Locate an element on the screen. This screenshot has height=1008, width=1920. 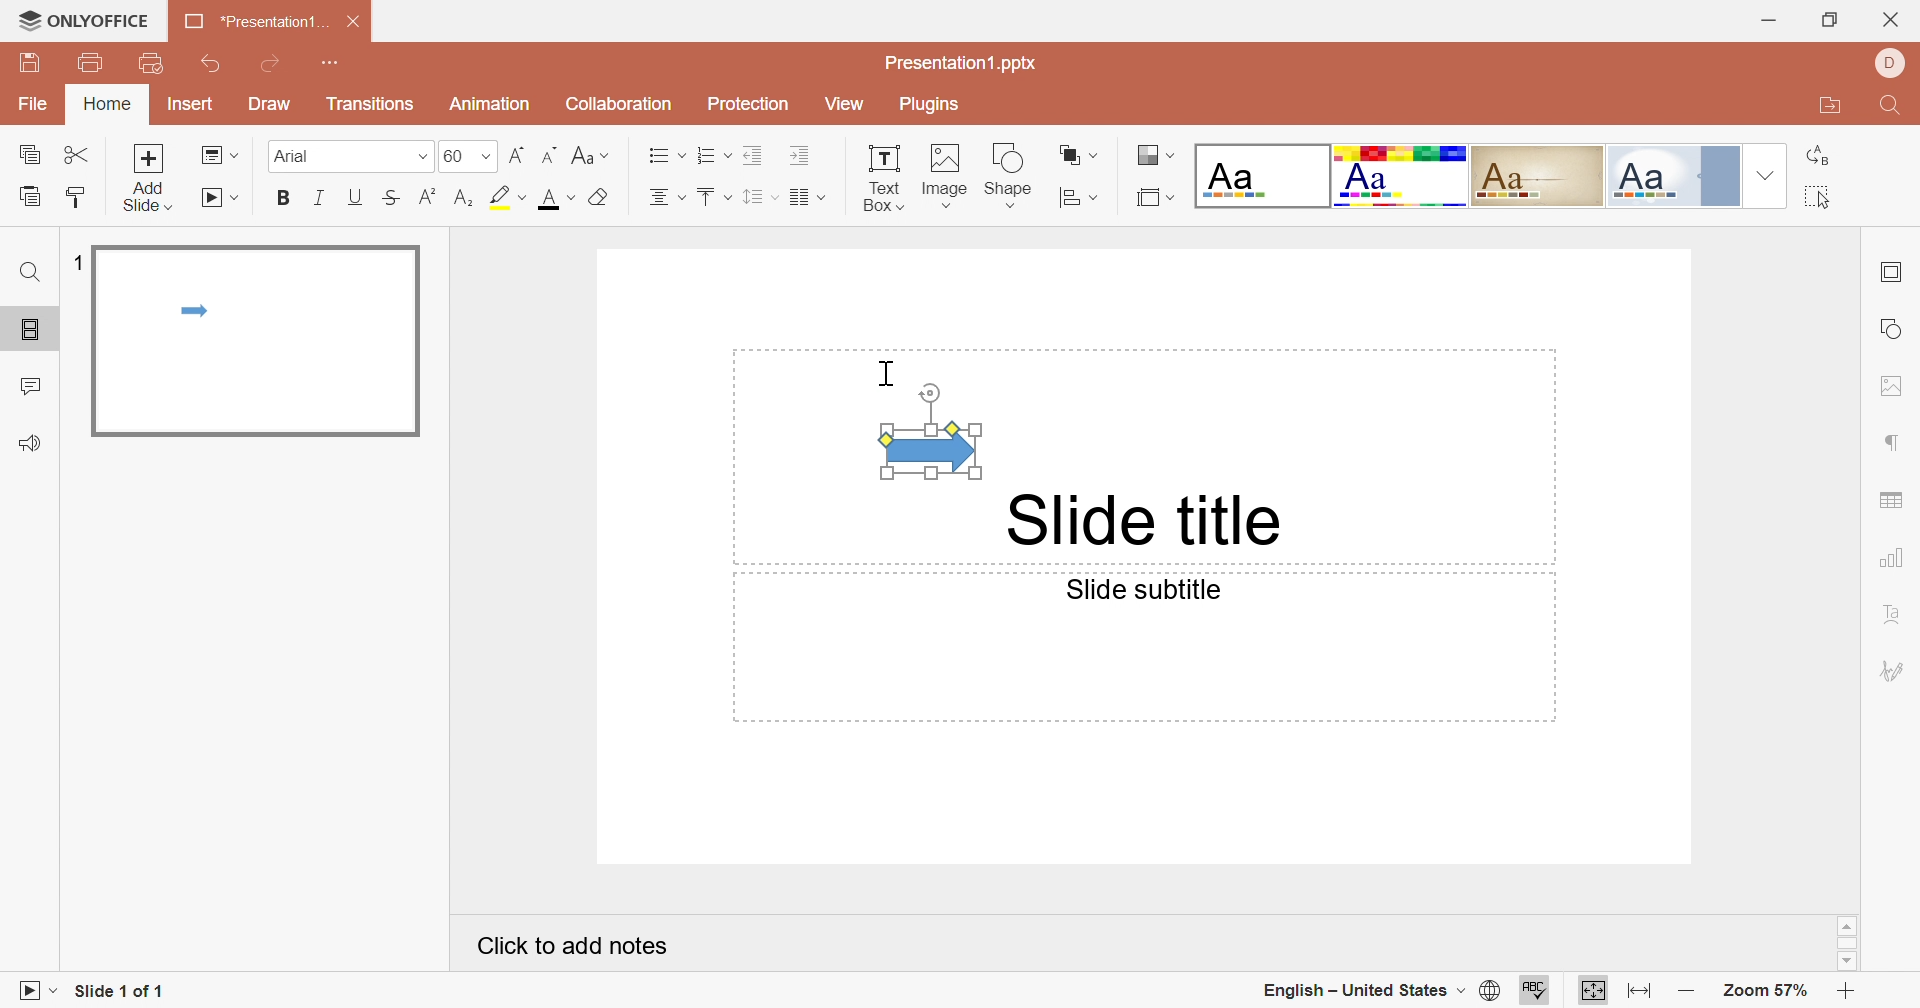
Change case is located at coordinates (588, 156).